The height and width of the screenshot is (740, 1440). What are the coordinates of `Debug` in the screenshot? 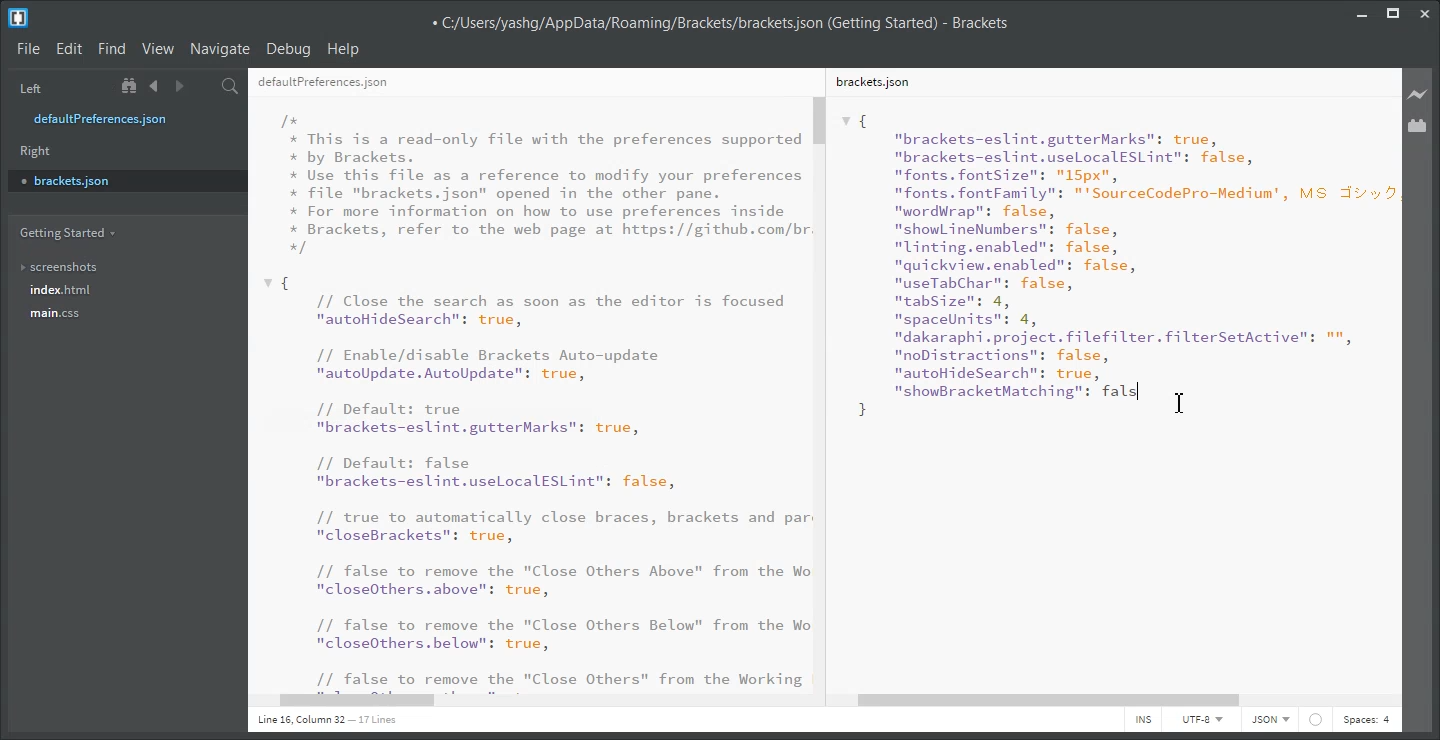 It's located at (289, 50).